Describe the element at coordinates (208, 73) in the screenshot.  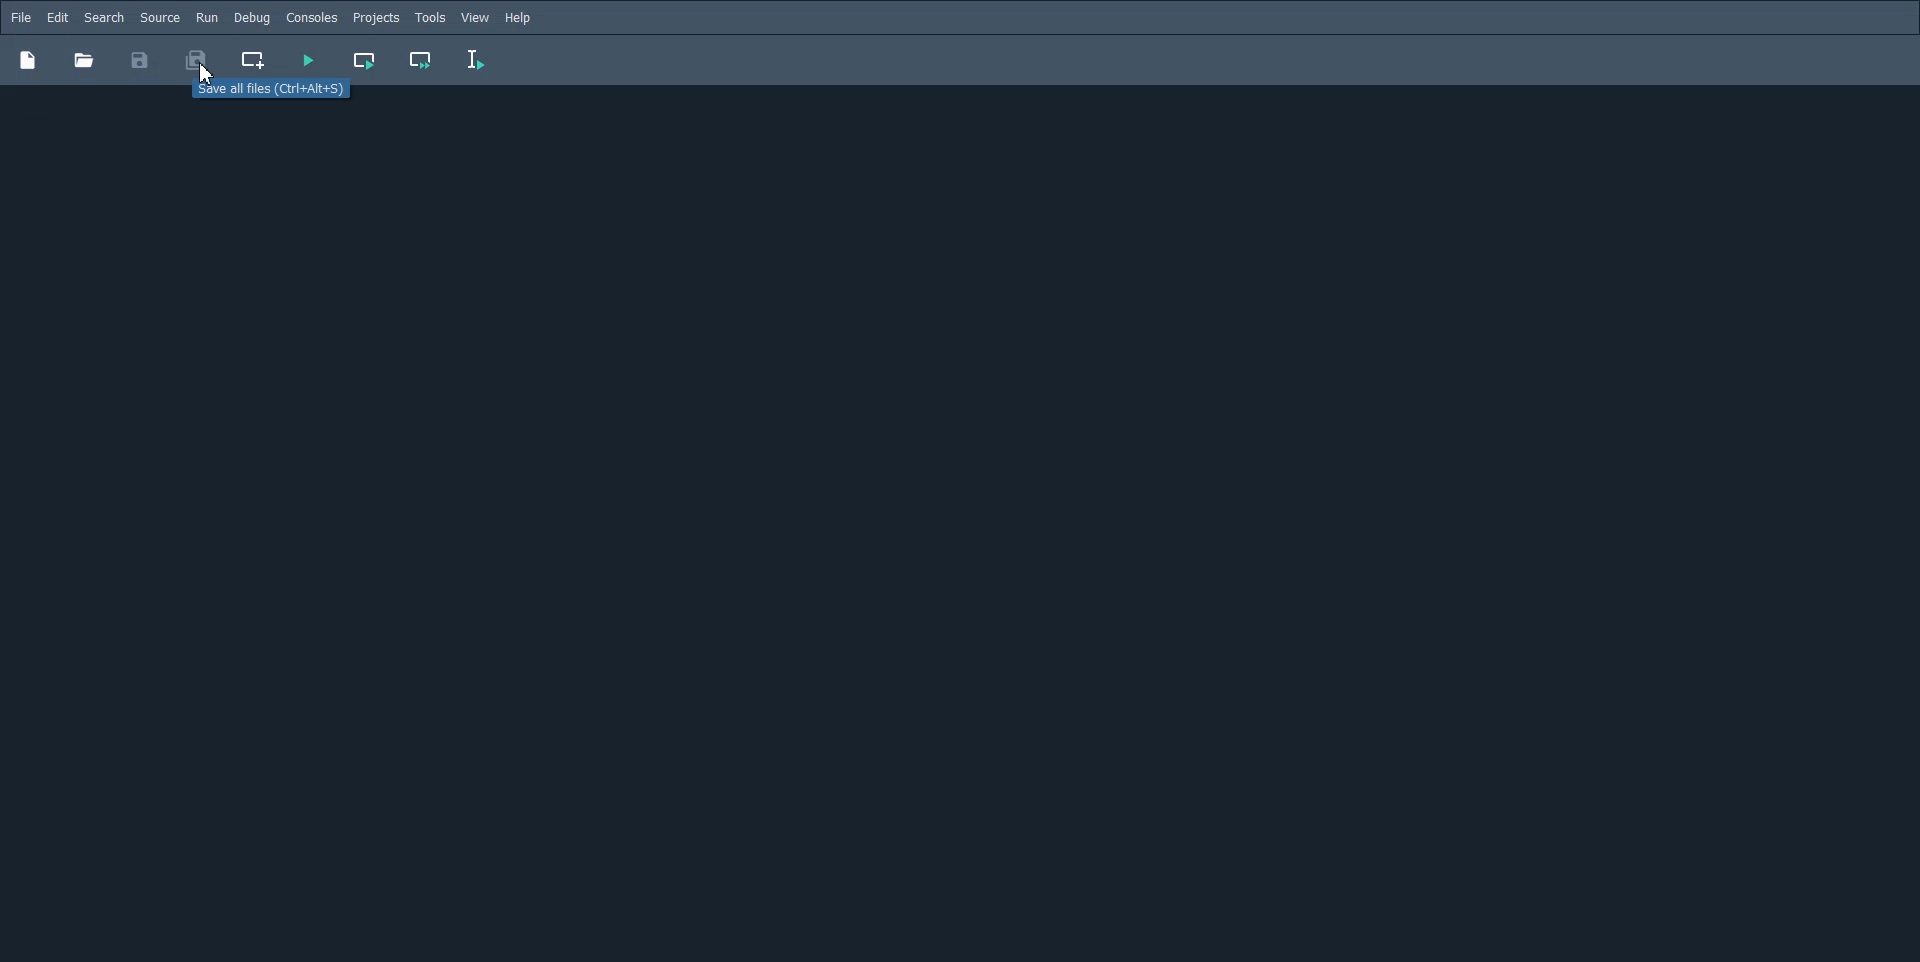
I see `Cursor` at that location.